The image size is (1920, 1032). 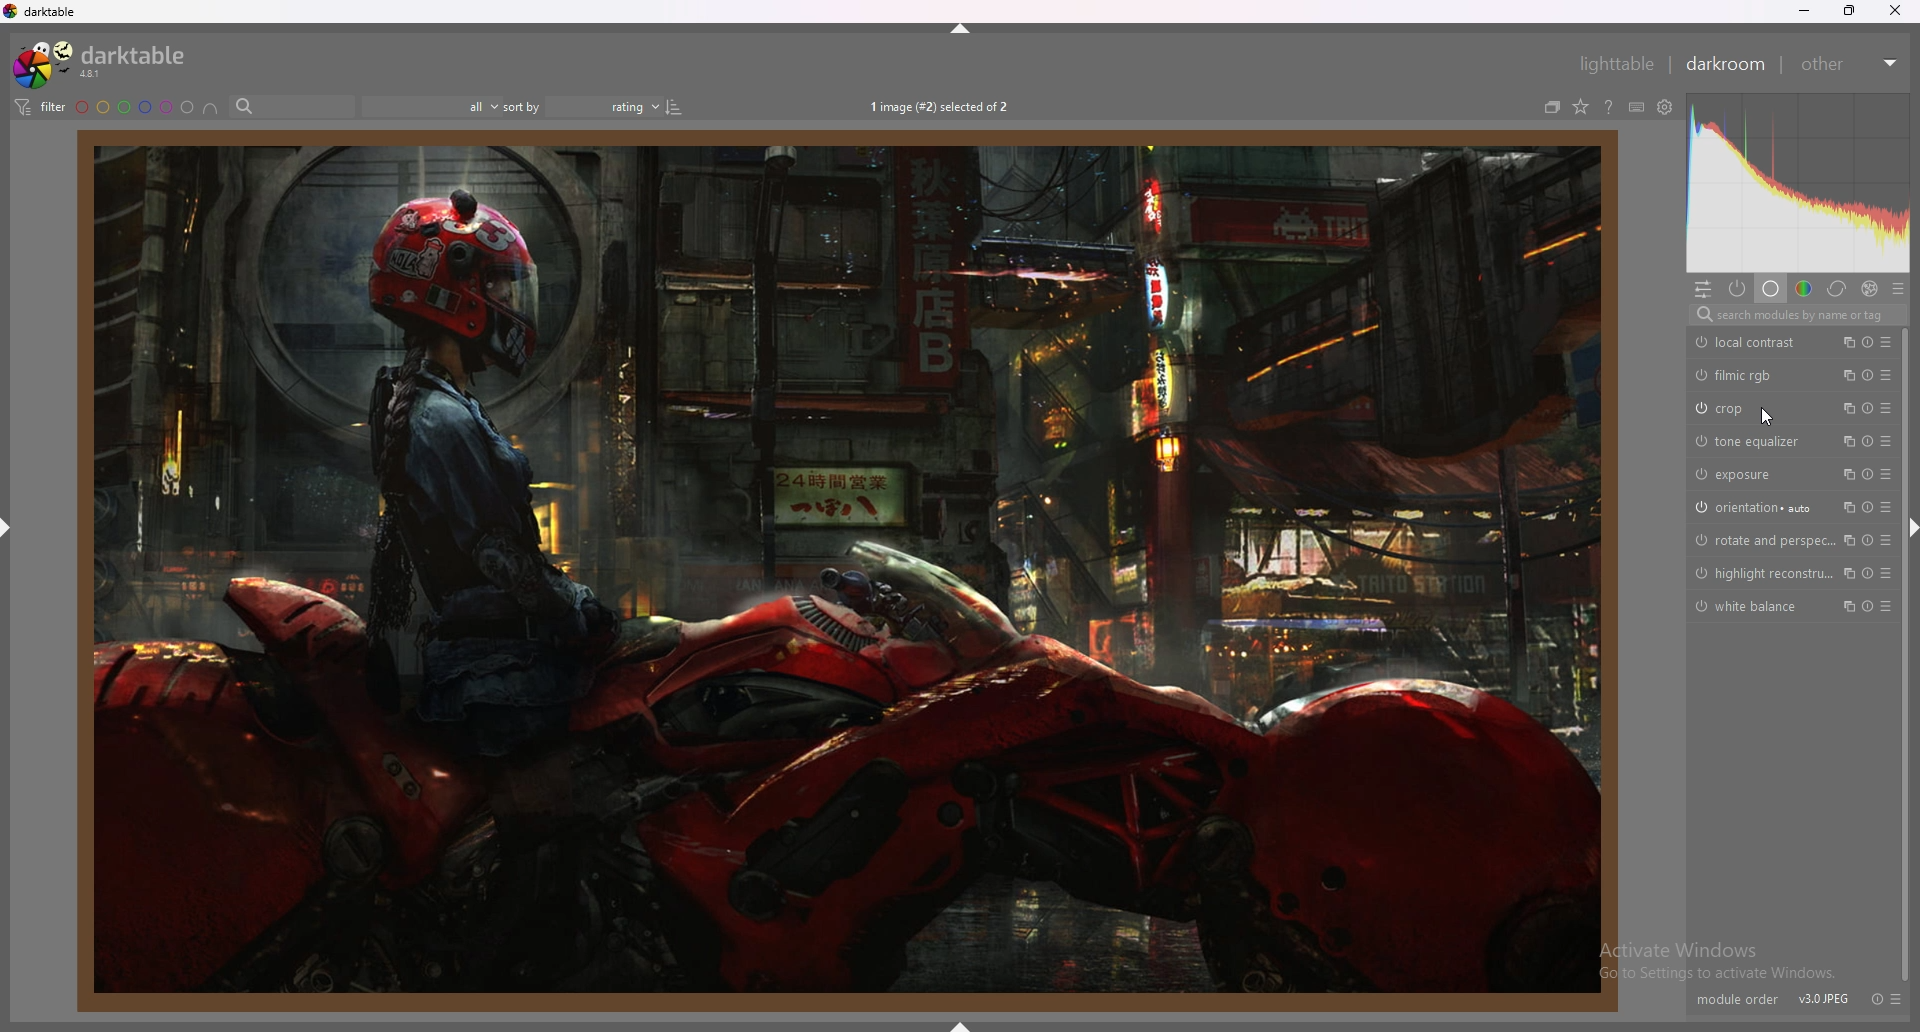 I want to click on reset, so click(x=1867, y=408).